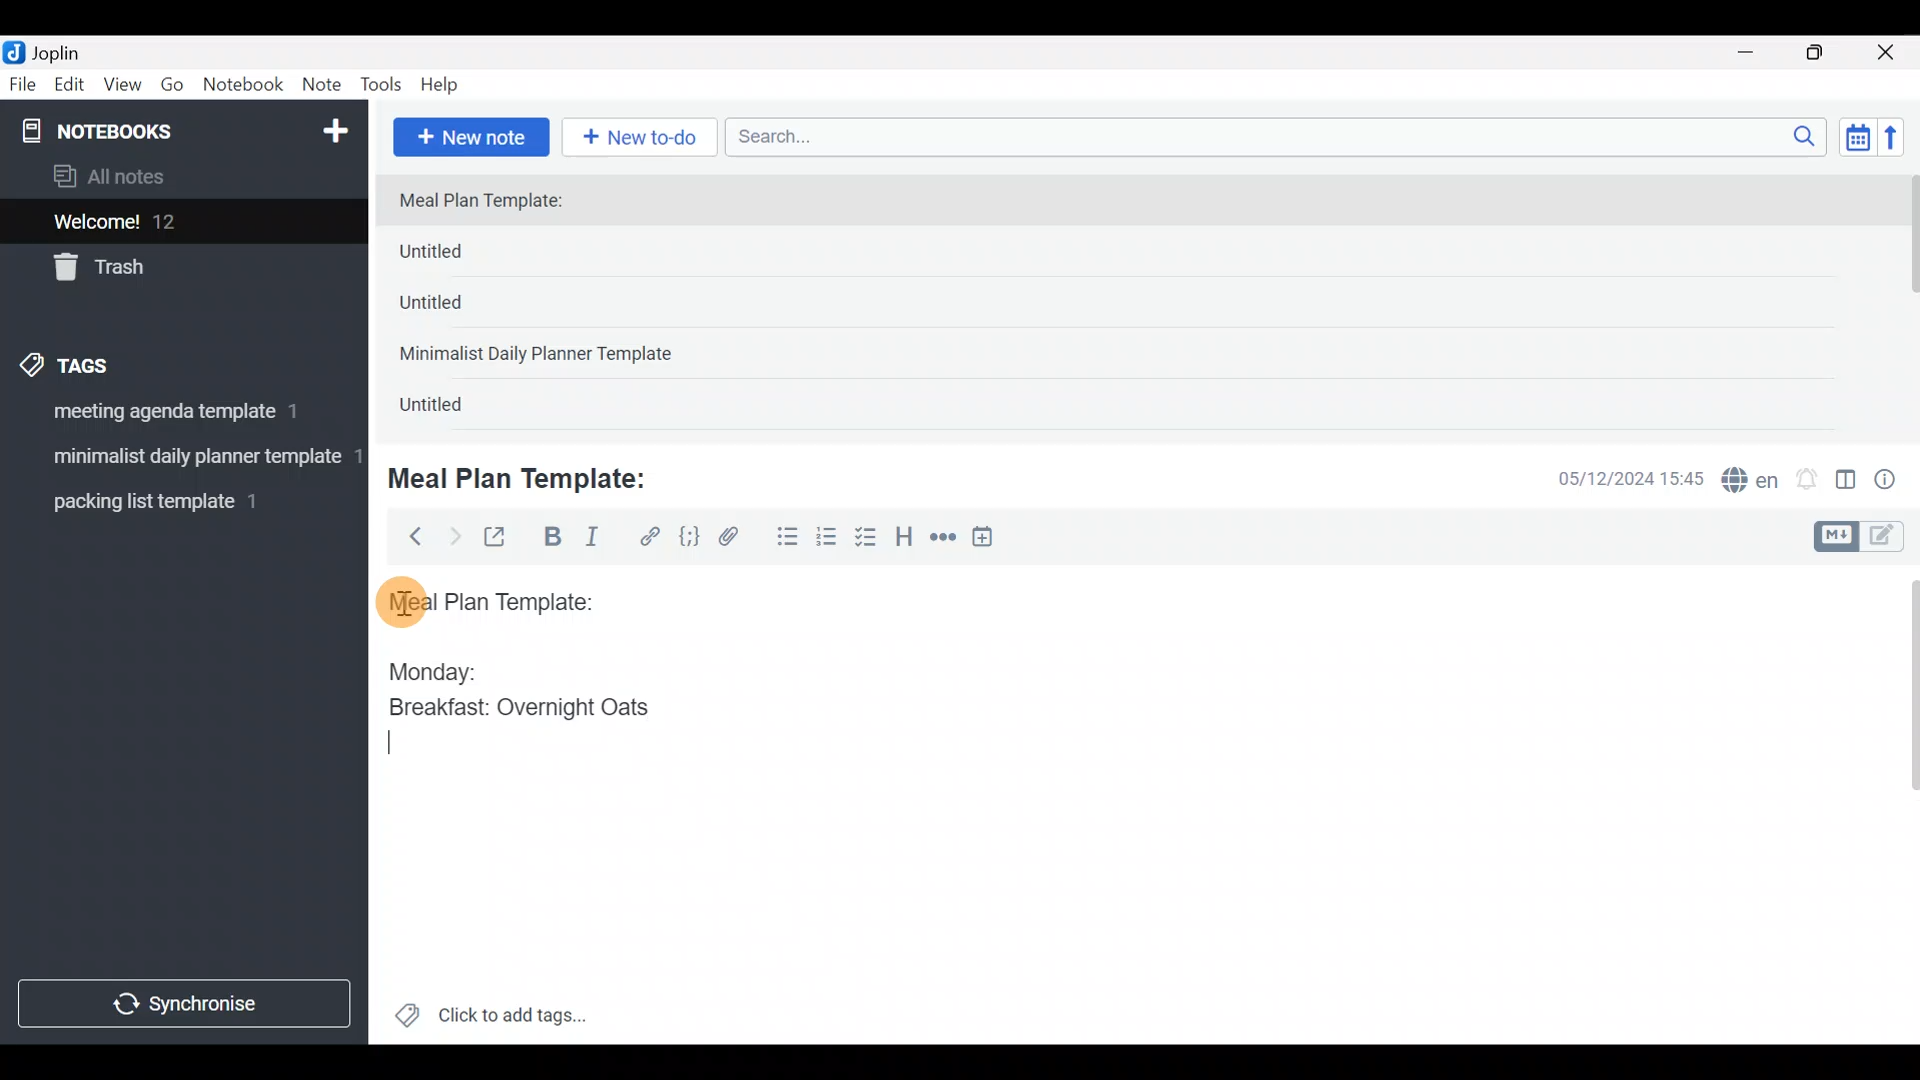 This screenshot has width=1920, height=1080. Describe the element at coordinates (590, 541) in the screenshot. I see `Italic` at that location.